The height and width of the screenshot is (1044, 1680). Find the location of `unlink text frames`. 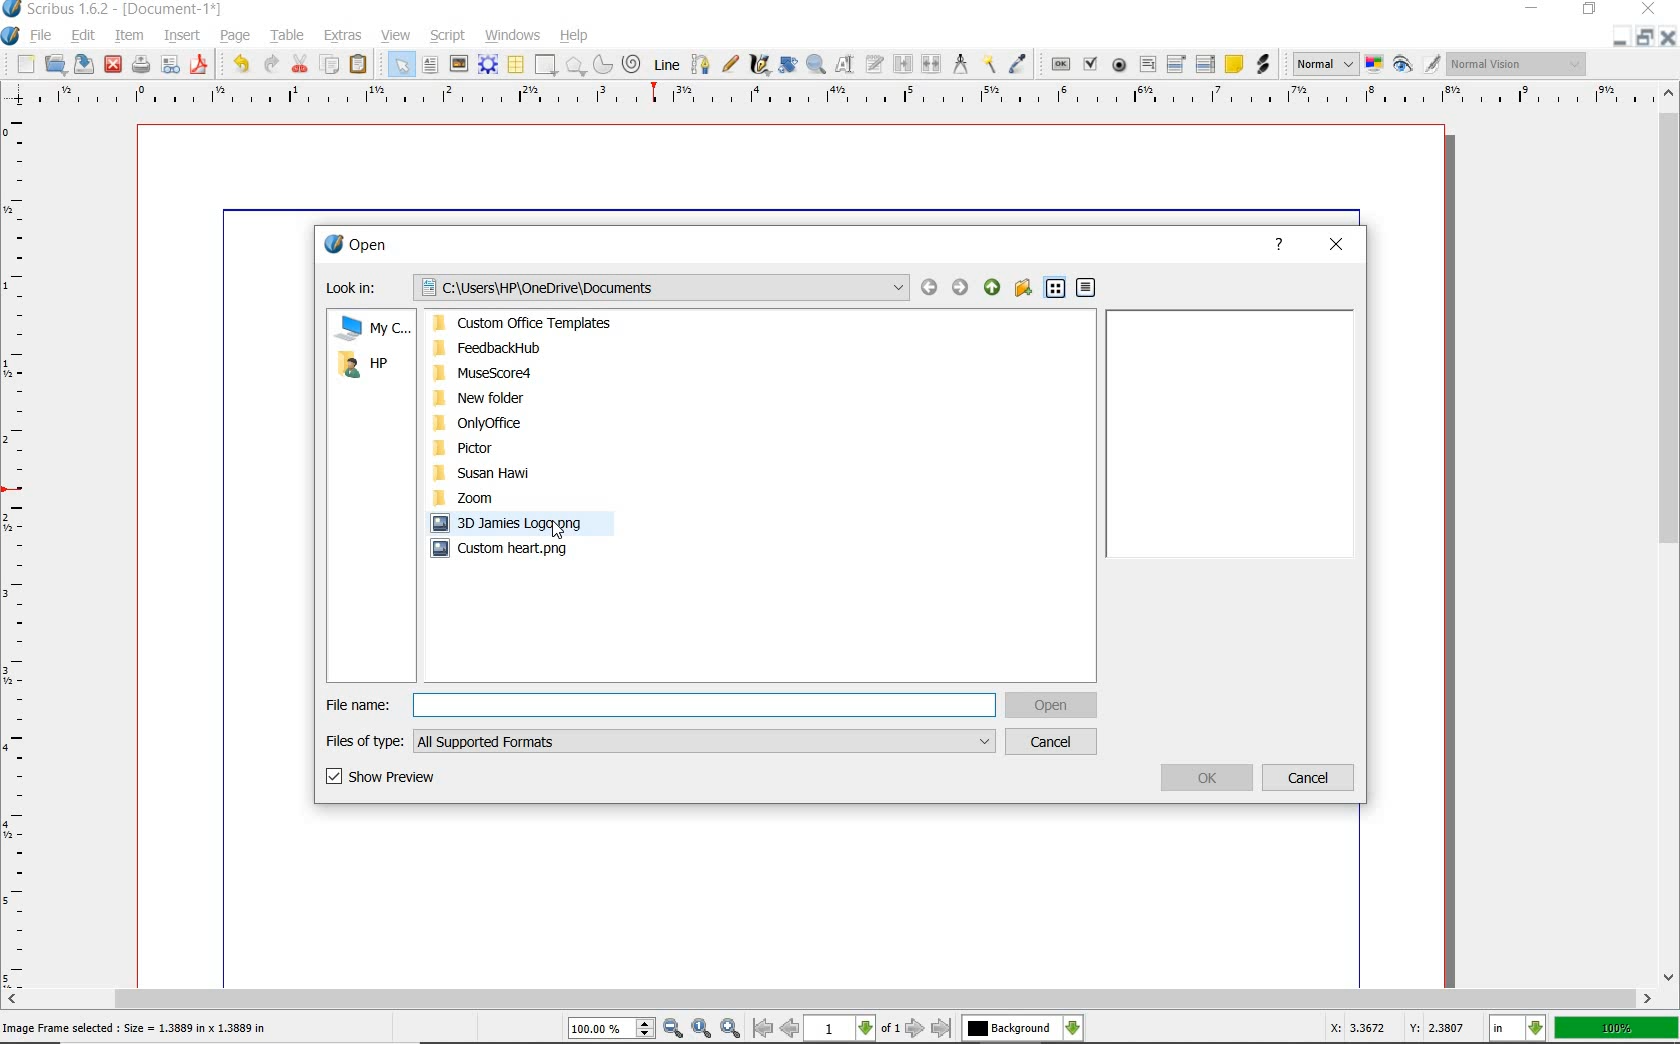

unlink text frames is located at coordinates (932, 65).